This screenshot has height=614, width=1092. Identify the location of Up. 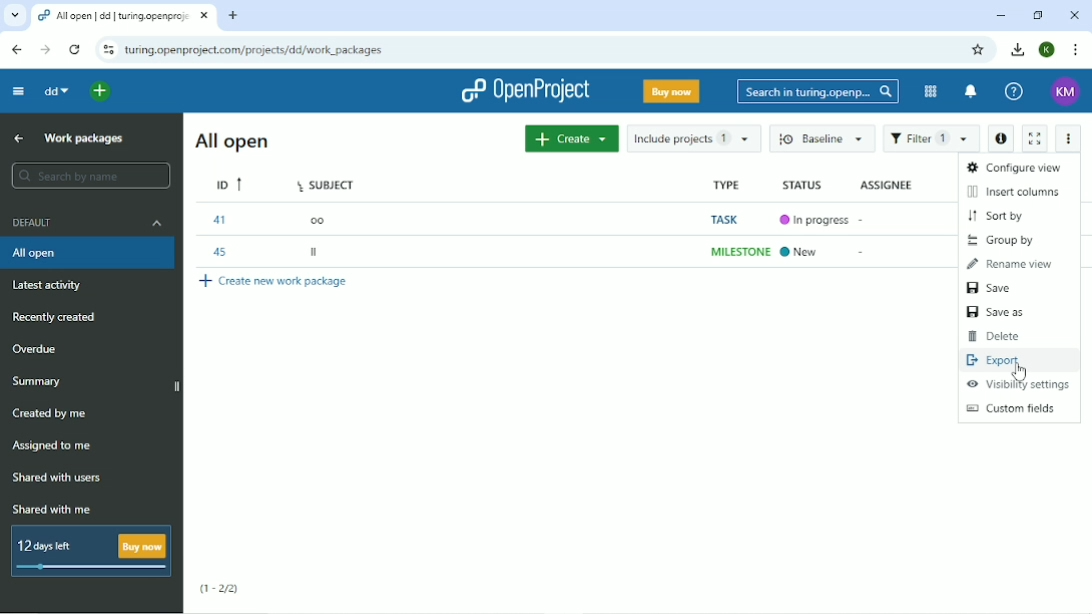
(17, 139).